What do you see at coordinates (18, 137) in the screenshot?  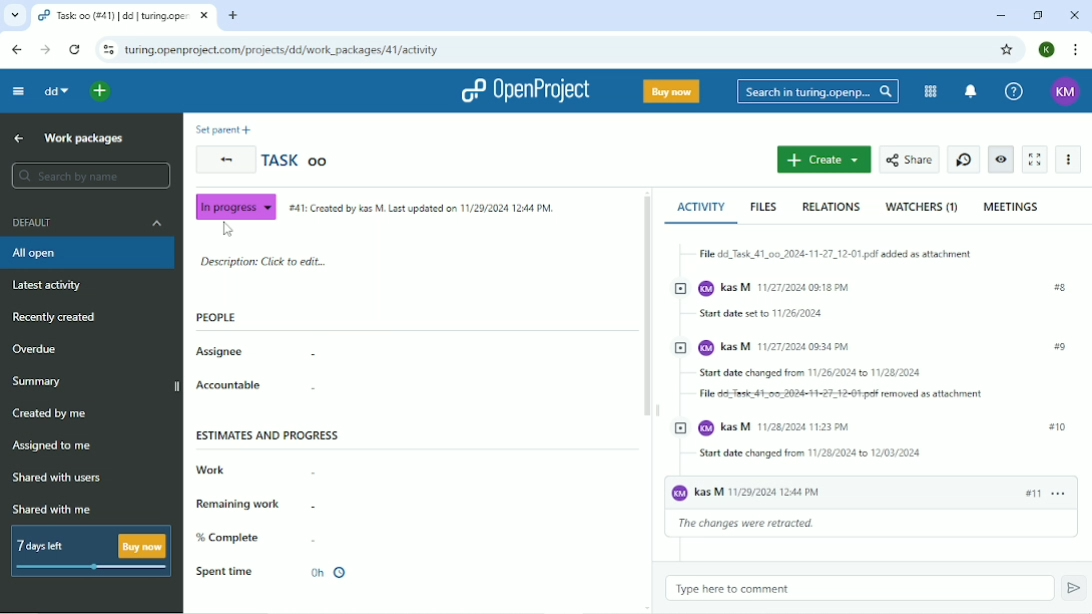 I see `Up` at bounding box center [18, 137].